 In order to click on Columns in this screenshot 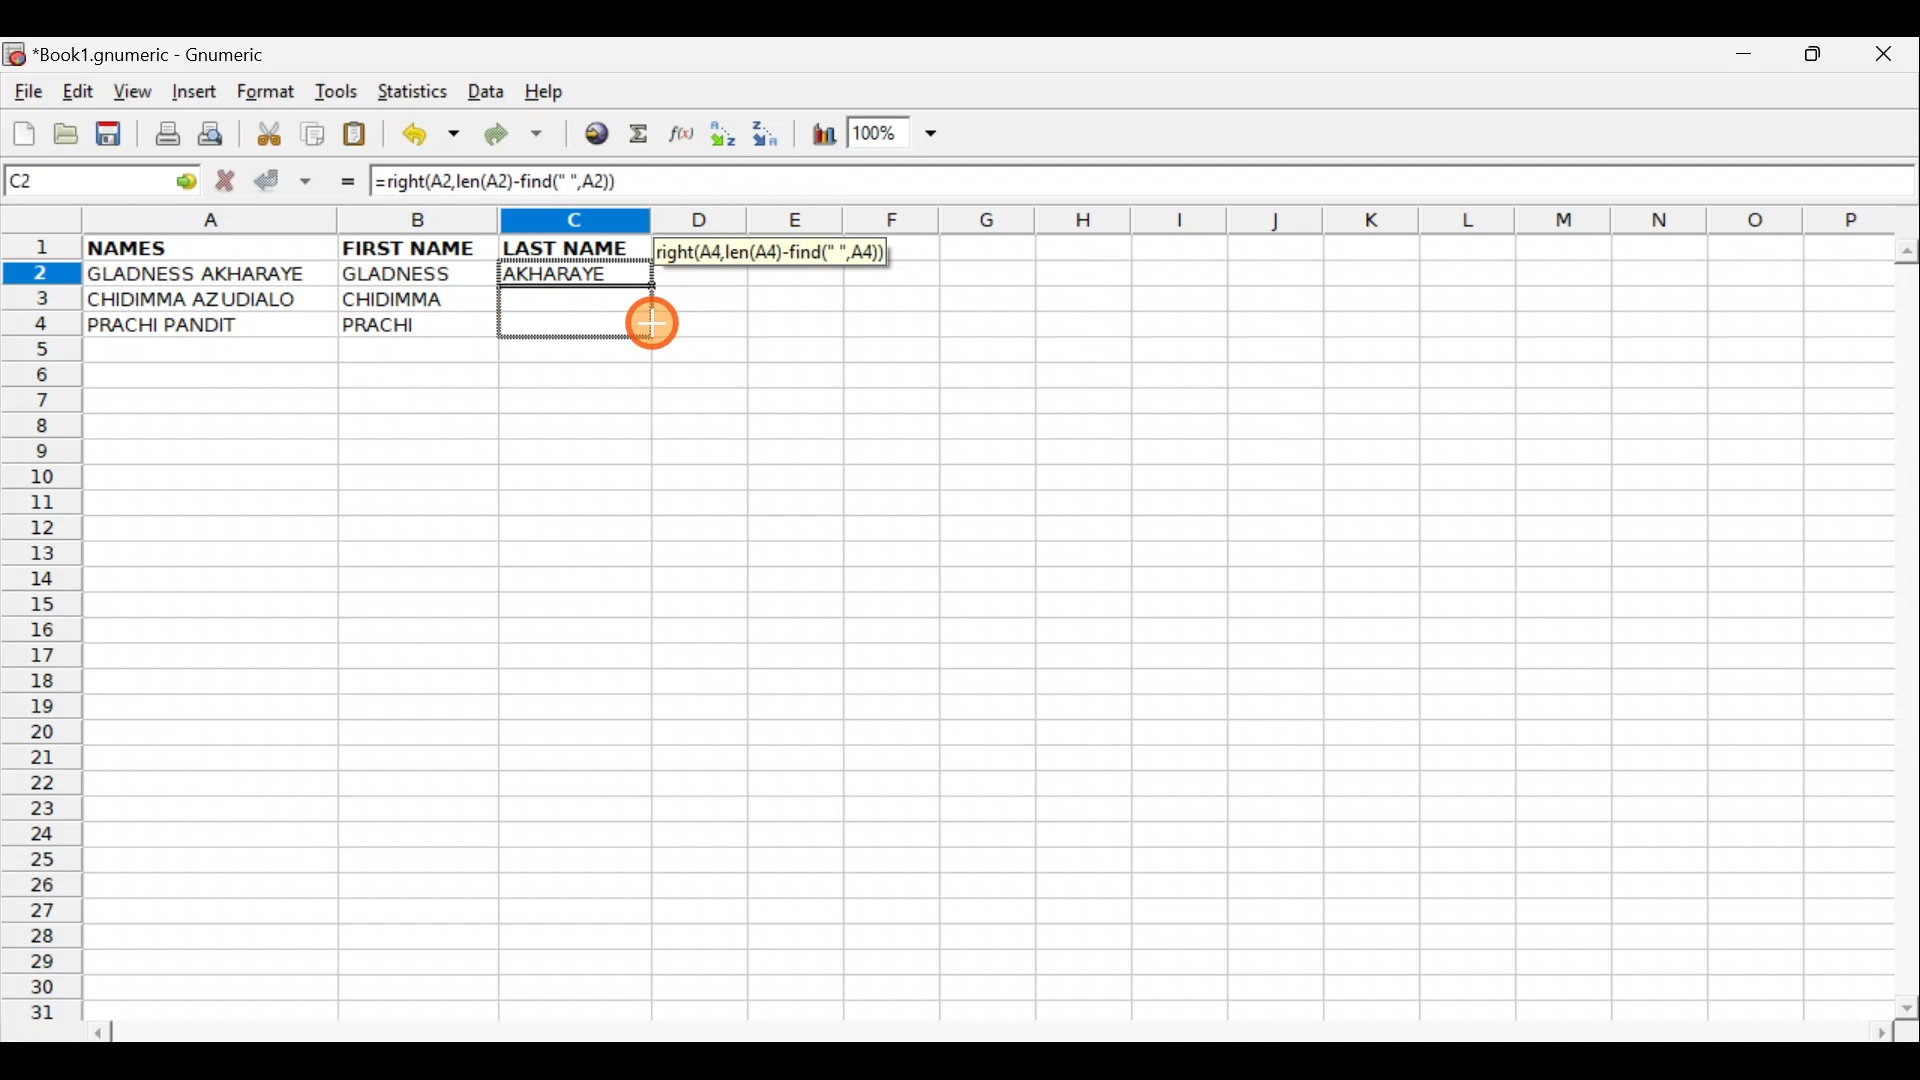, I will do `click(977, 222)`.